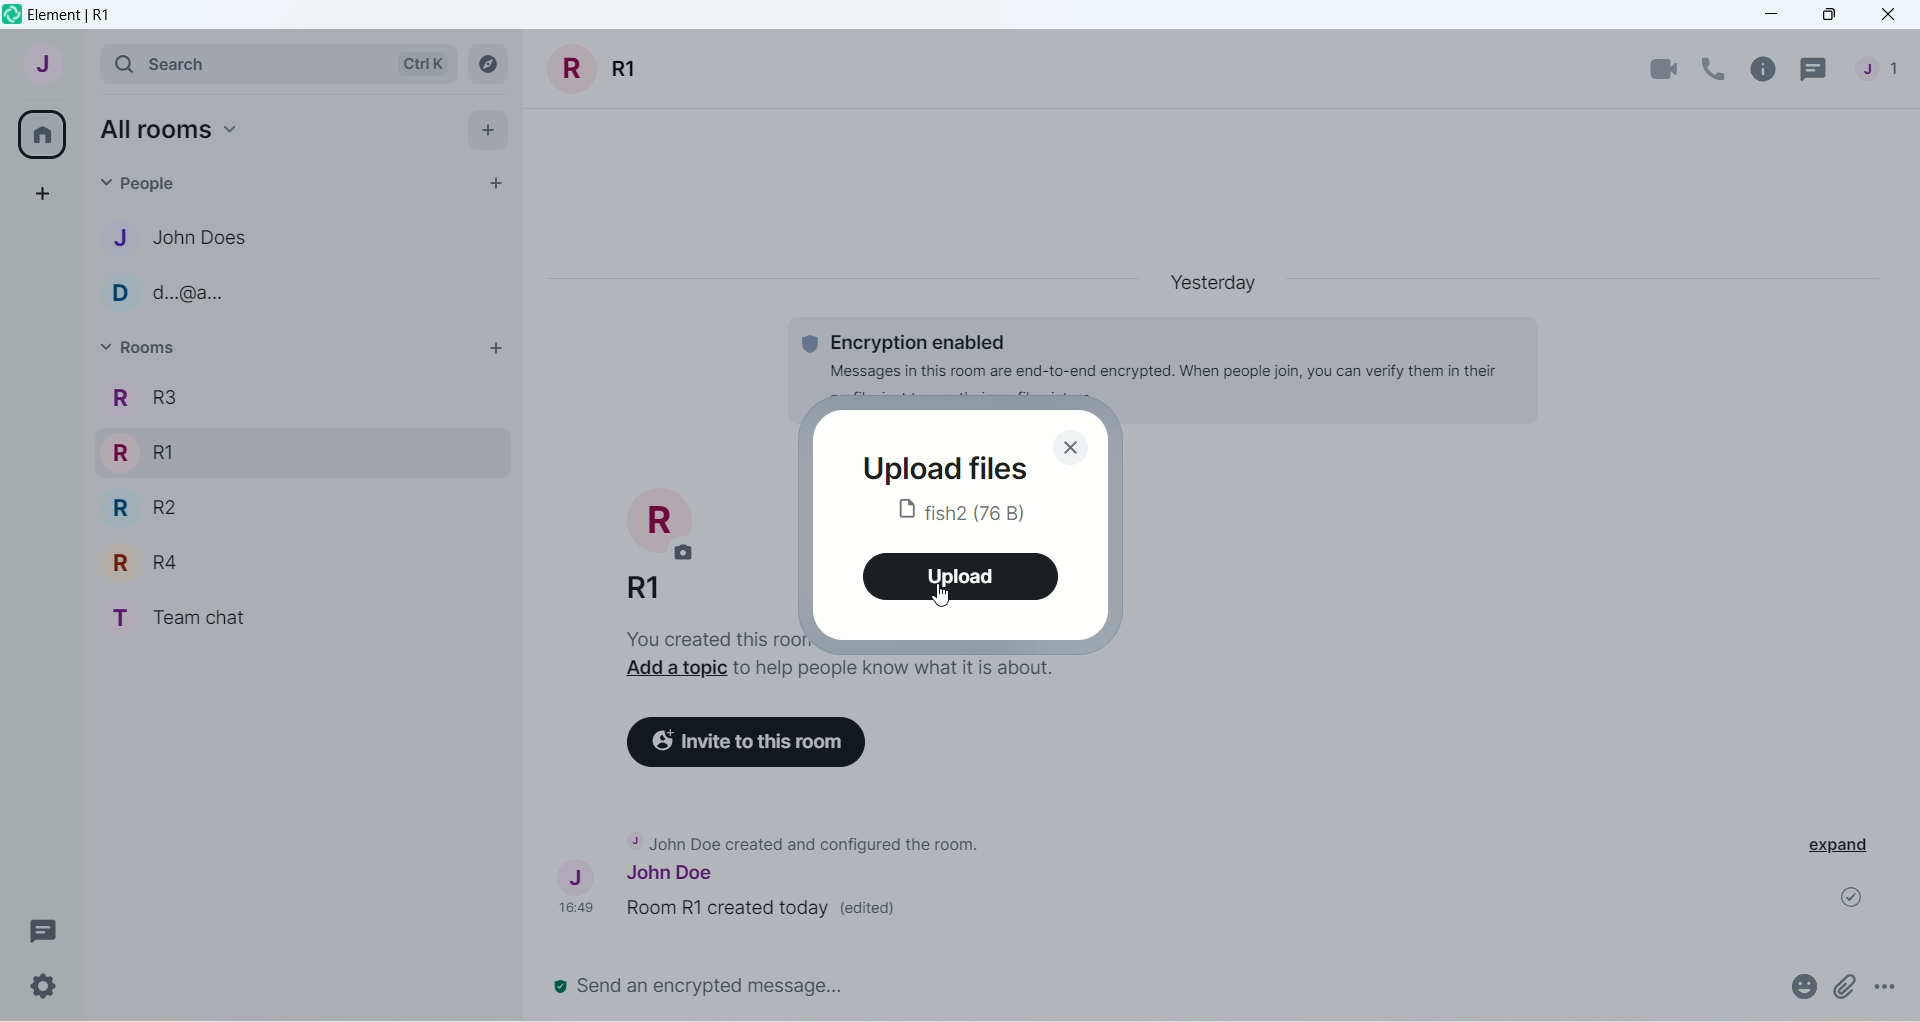 The height and width of the screenshot is (1022, 1920). I want to click on R R2, so click(145, 509).